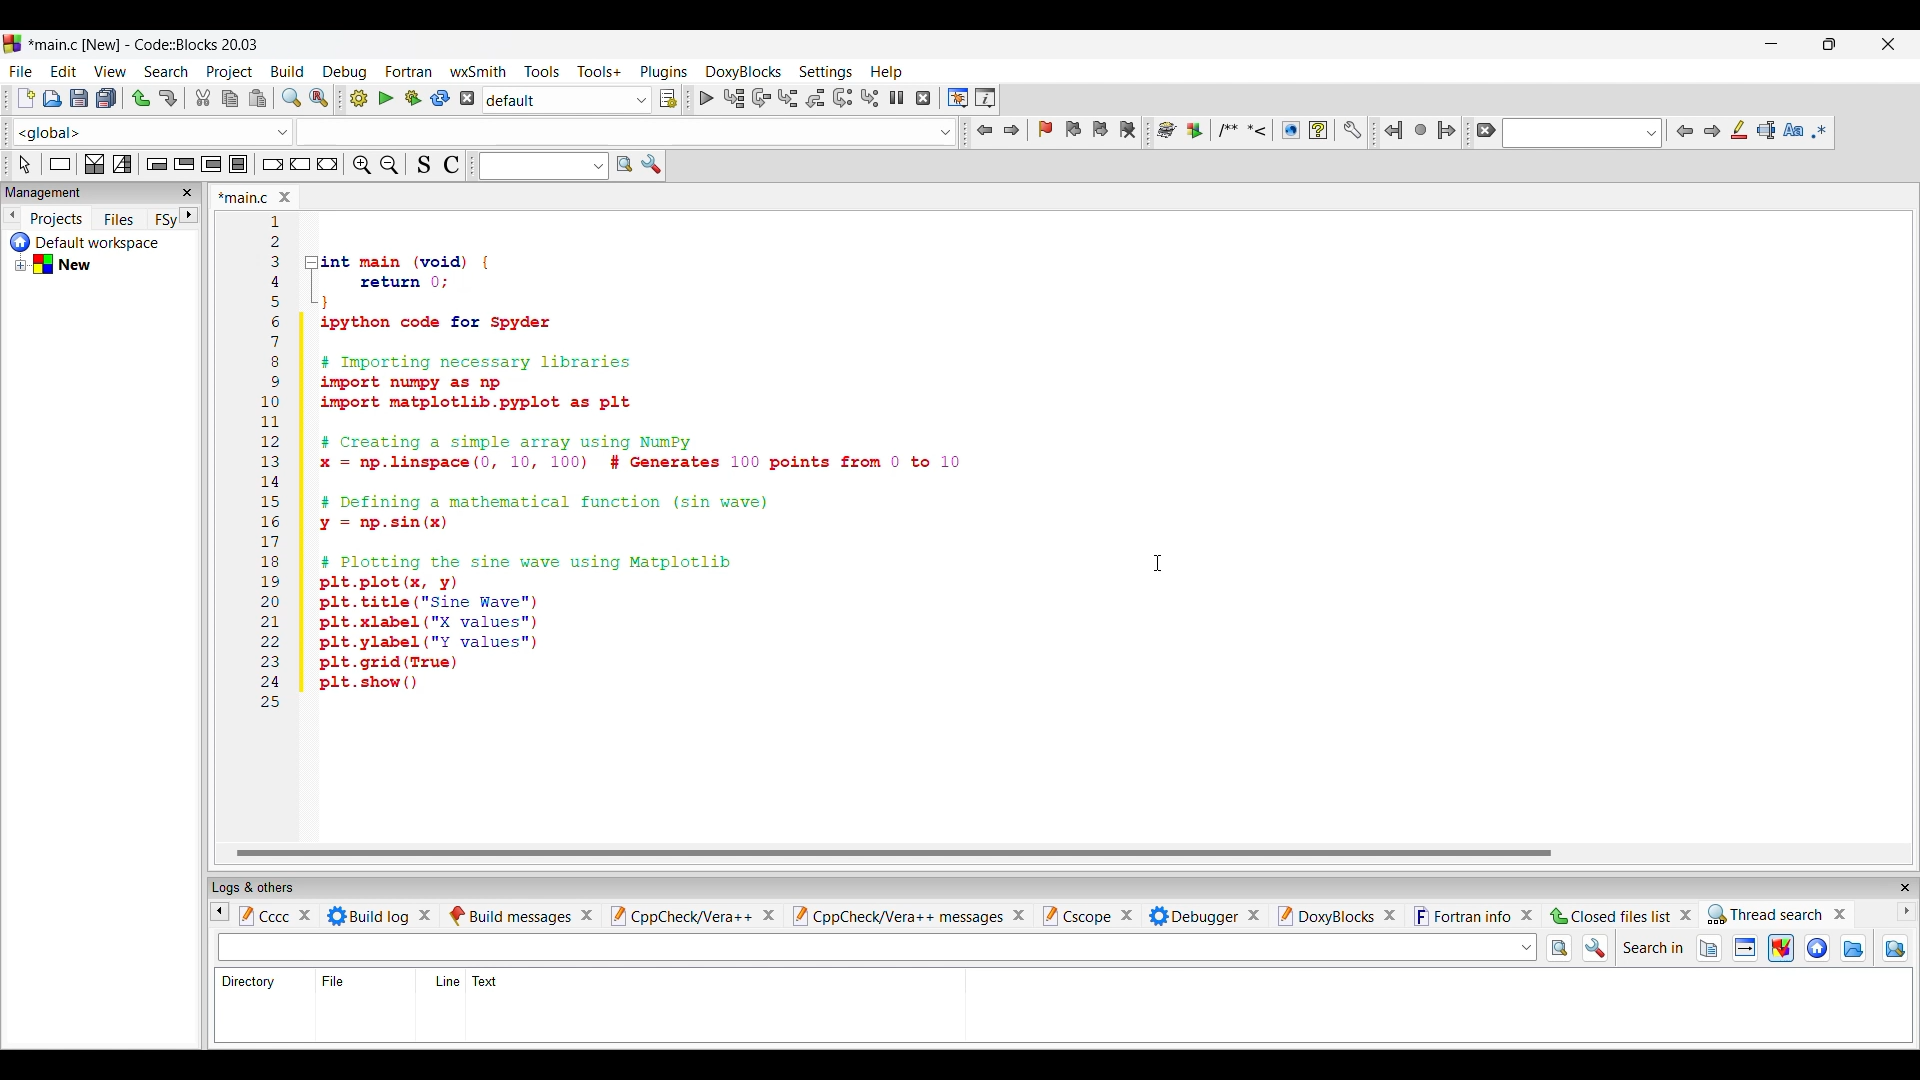 The image size is (1920, 1080). Describe the element at coordinates (386, 100) in the screenshot. I see `run` at that location.